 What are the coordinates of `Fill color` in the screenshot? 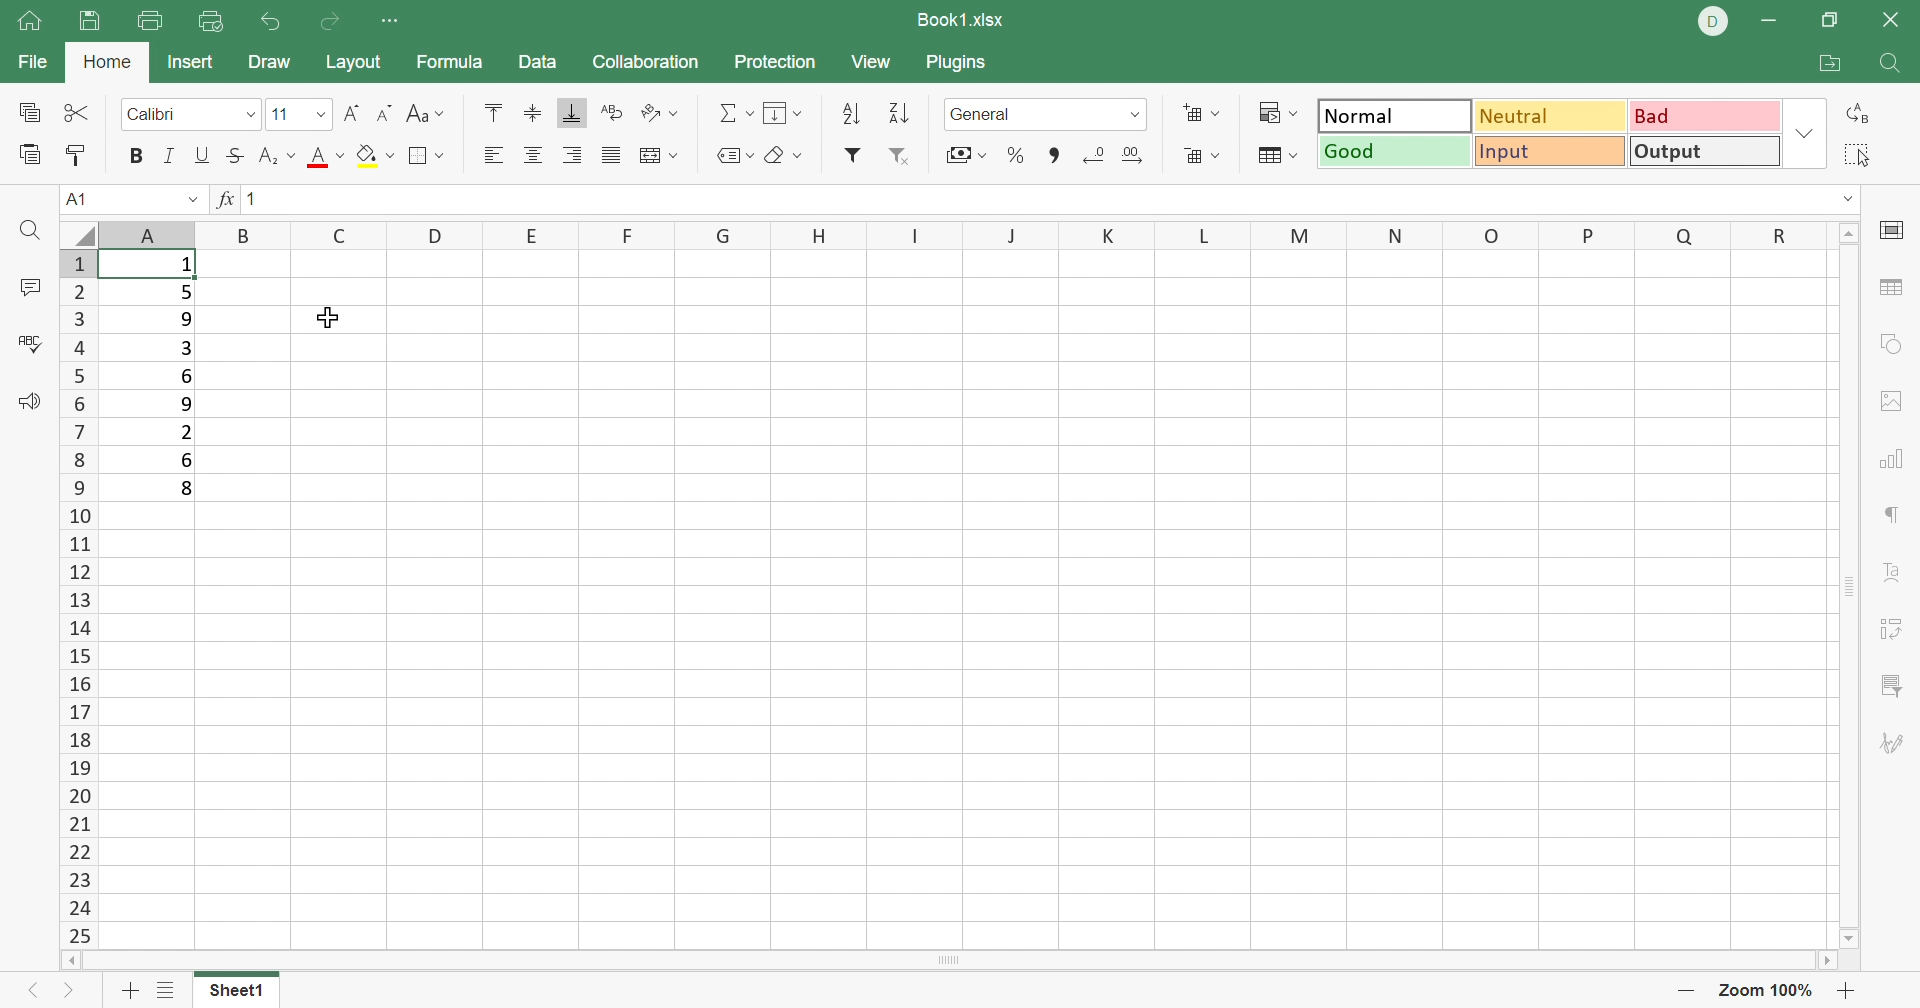 It's located at (375, 155).